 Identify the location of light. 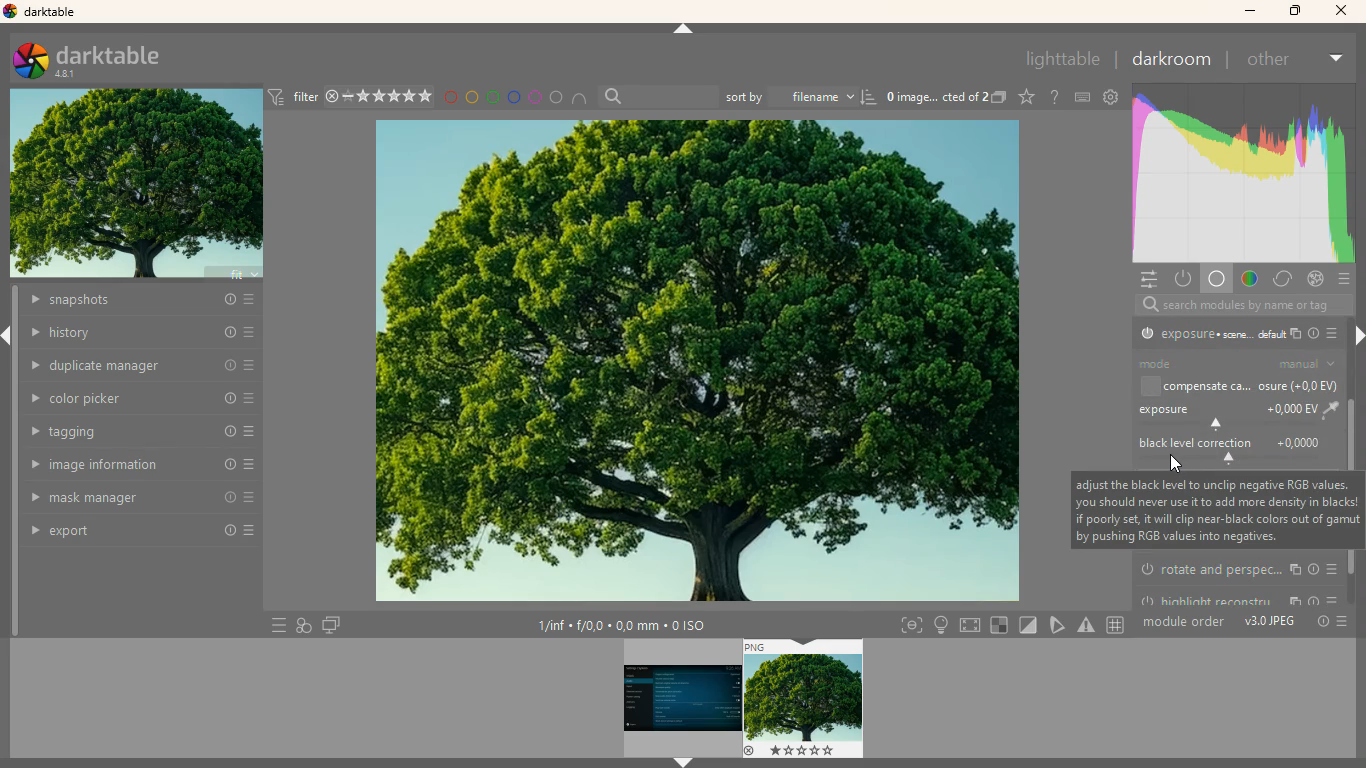
(943, 626).